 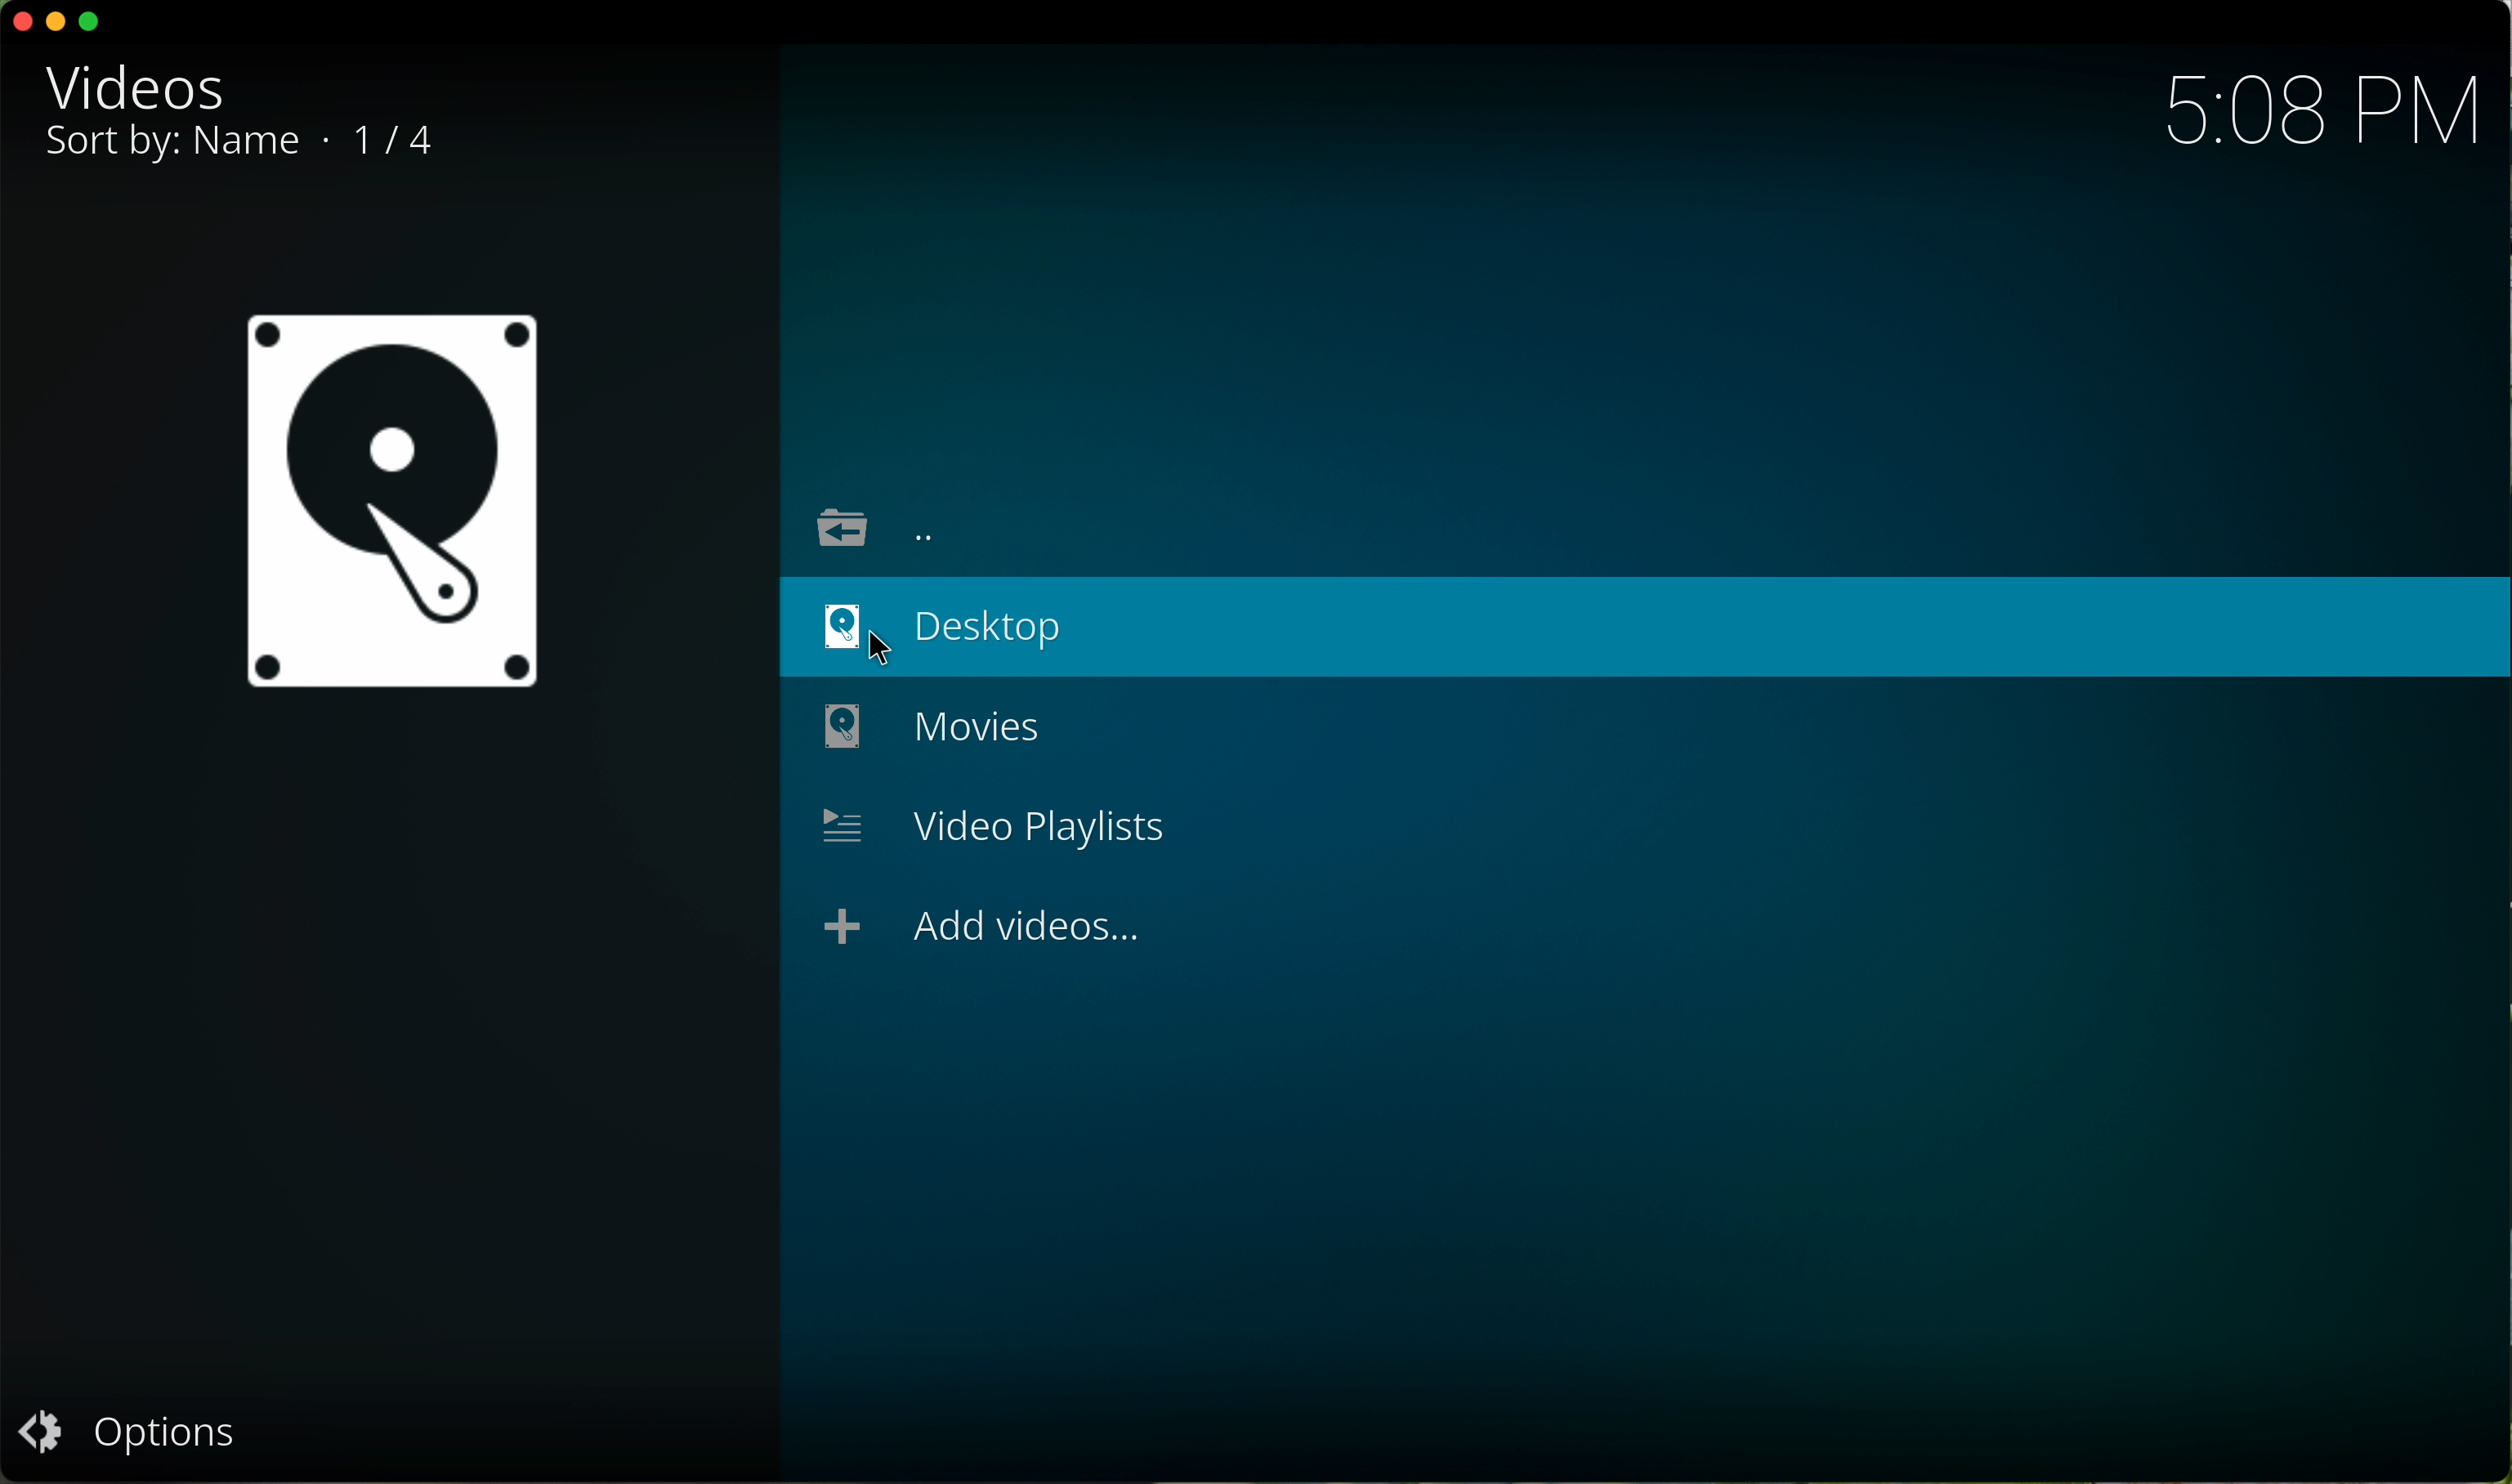 I want to click on cursor, so click(x=902, y=648).